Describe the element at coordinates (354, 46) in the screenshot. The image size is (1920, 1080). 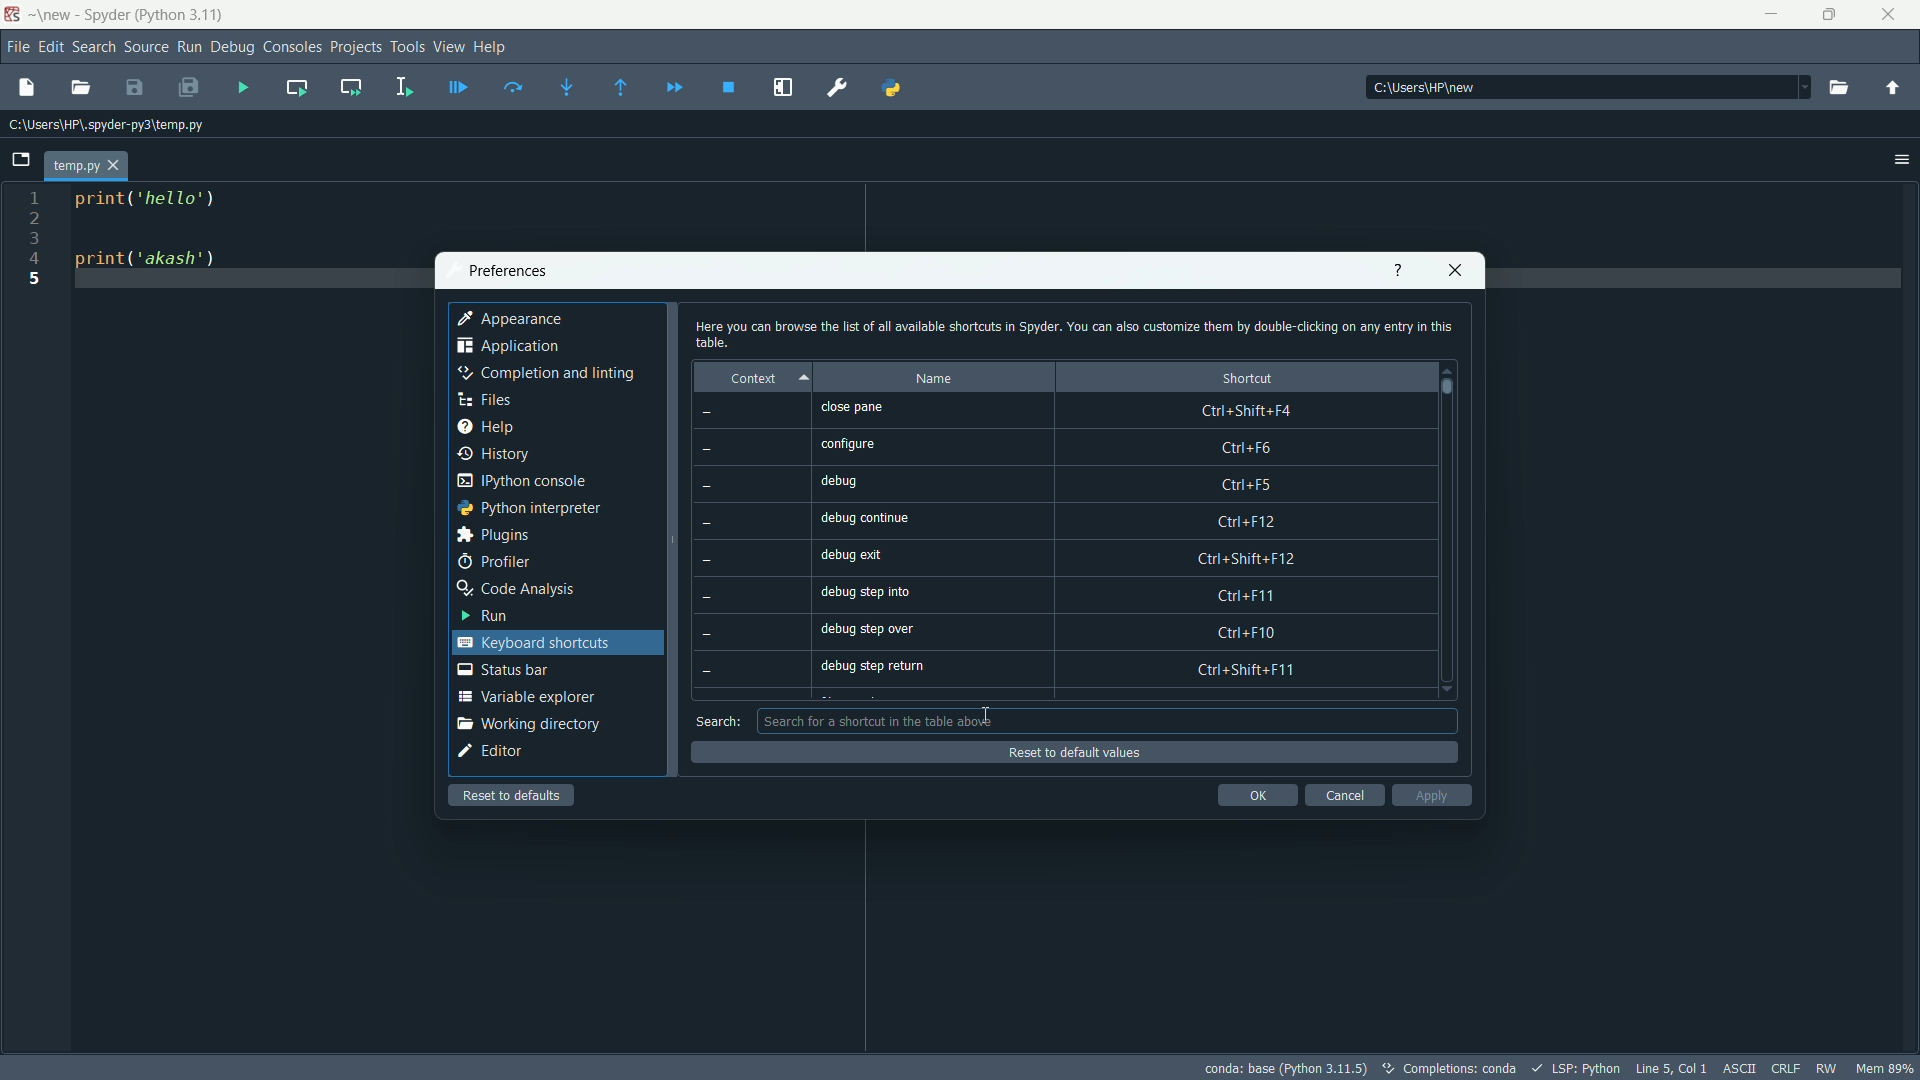
I see `projects menu` at that location.